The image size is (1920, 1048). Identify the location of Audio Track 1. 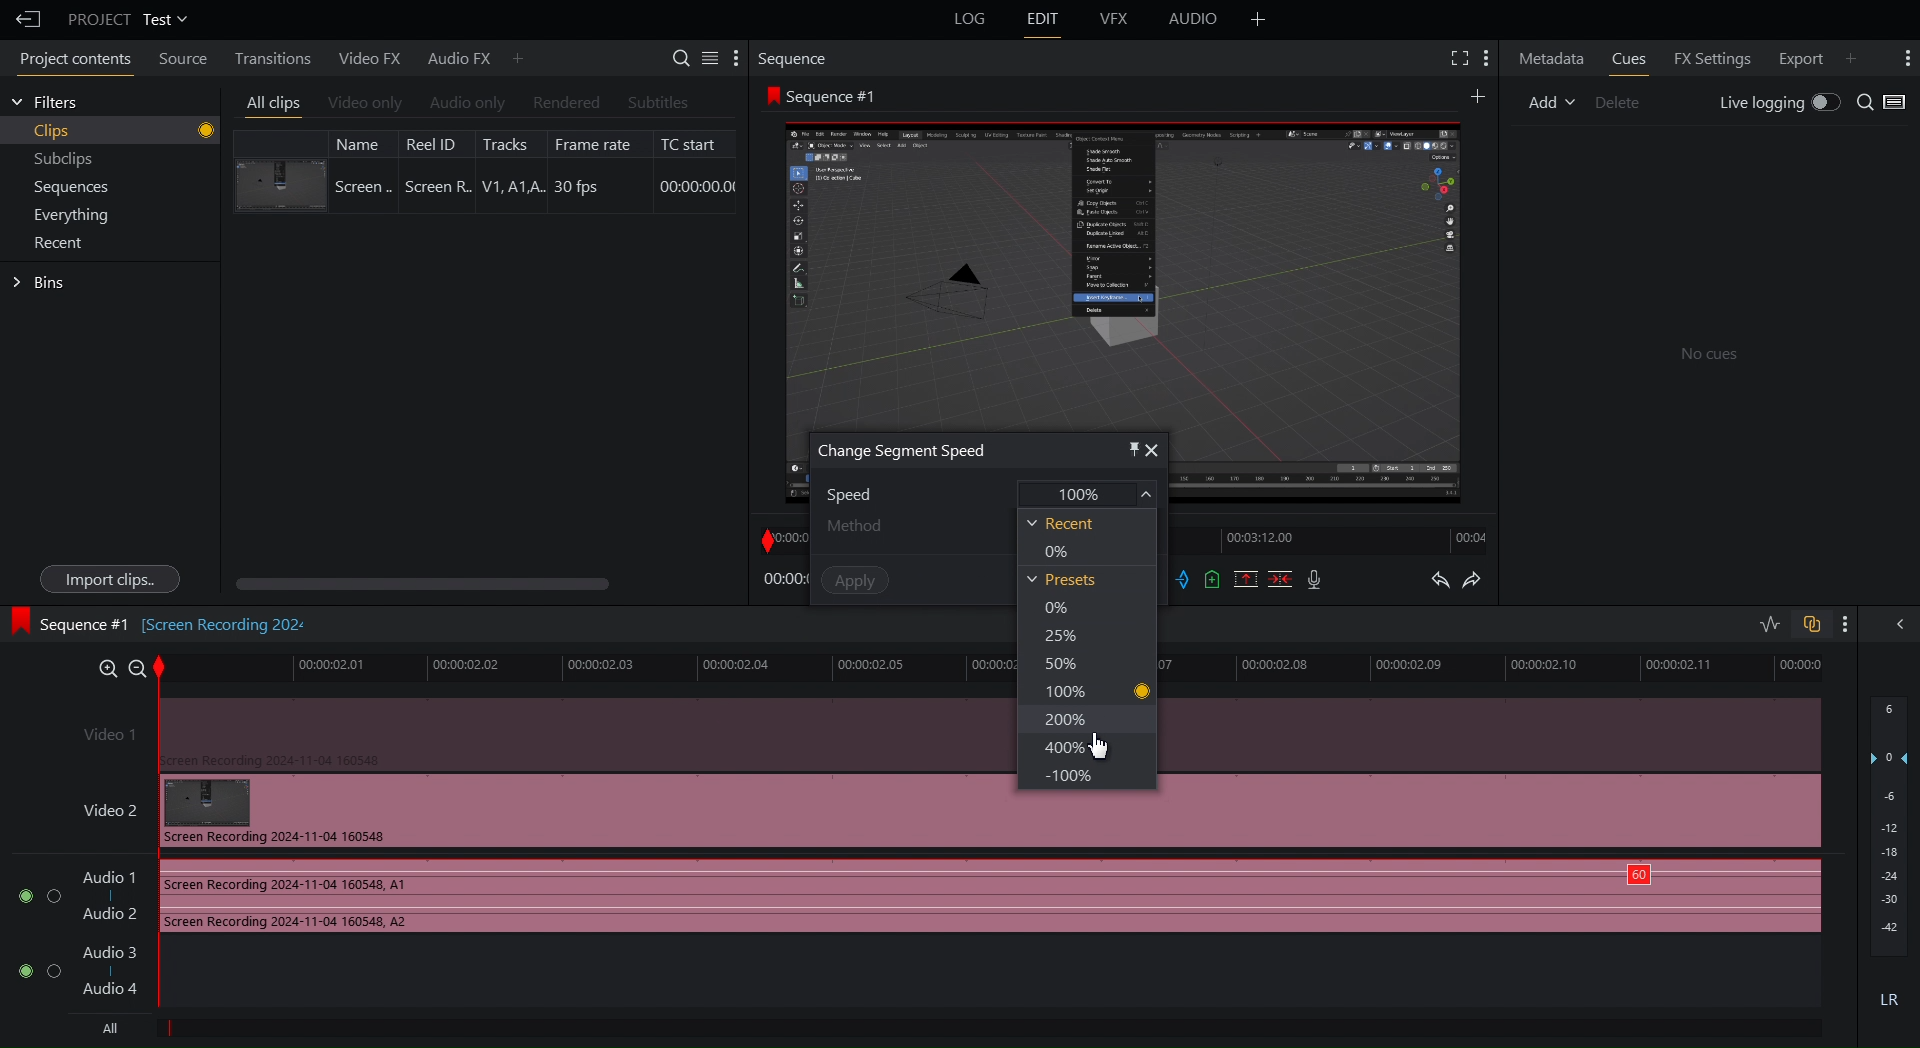
(911, 898).